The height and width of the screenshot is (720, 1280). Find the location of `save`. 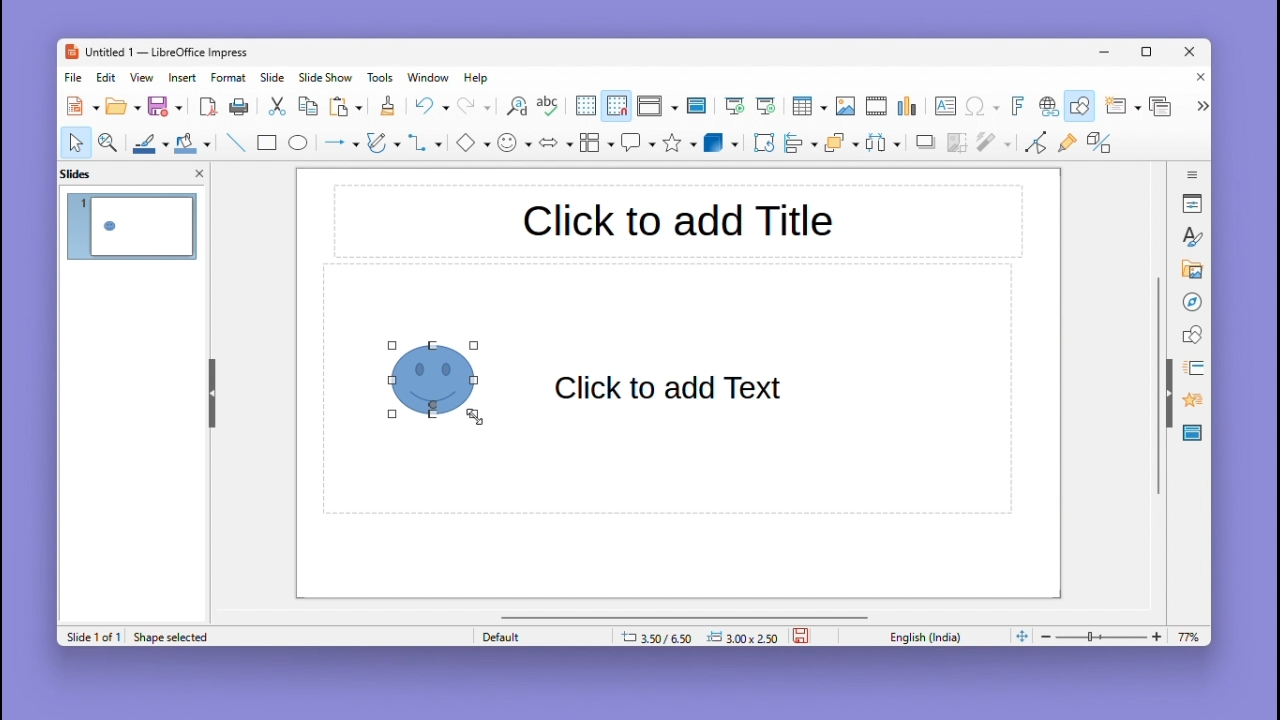

save is located at coordinates (803, 634).